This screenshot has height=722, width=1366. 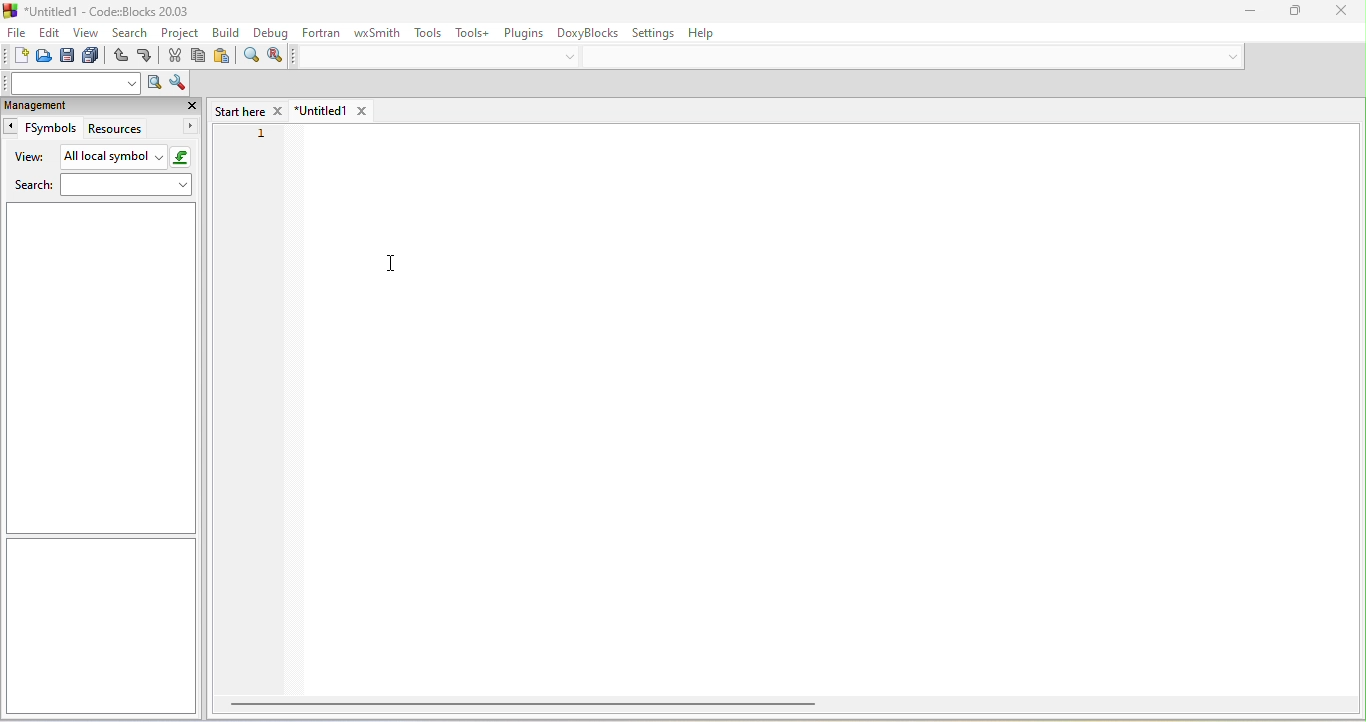 I want to click on help, so click(x=712, y=34).